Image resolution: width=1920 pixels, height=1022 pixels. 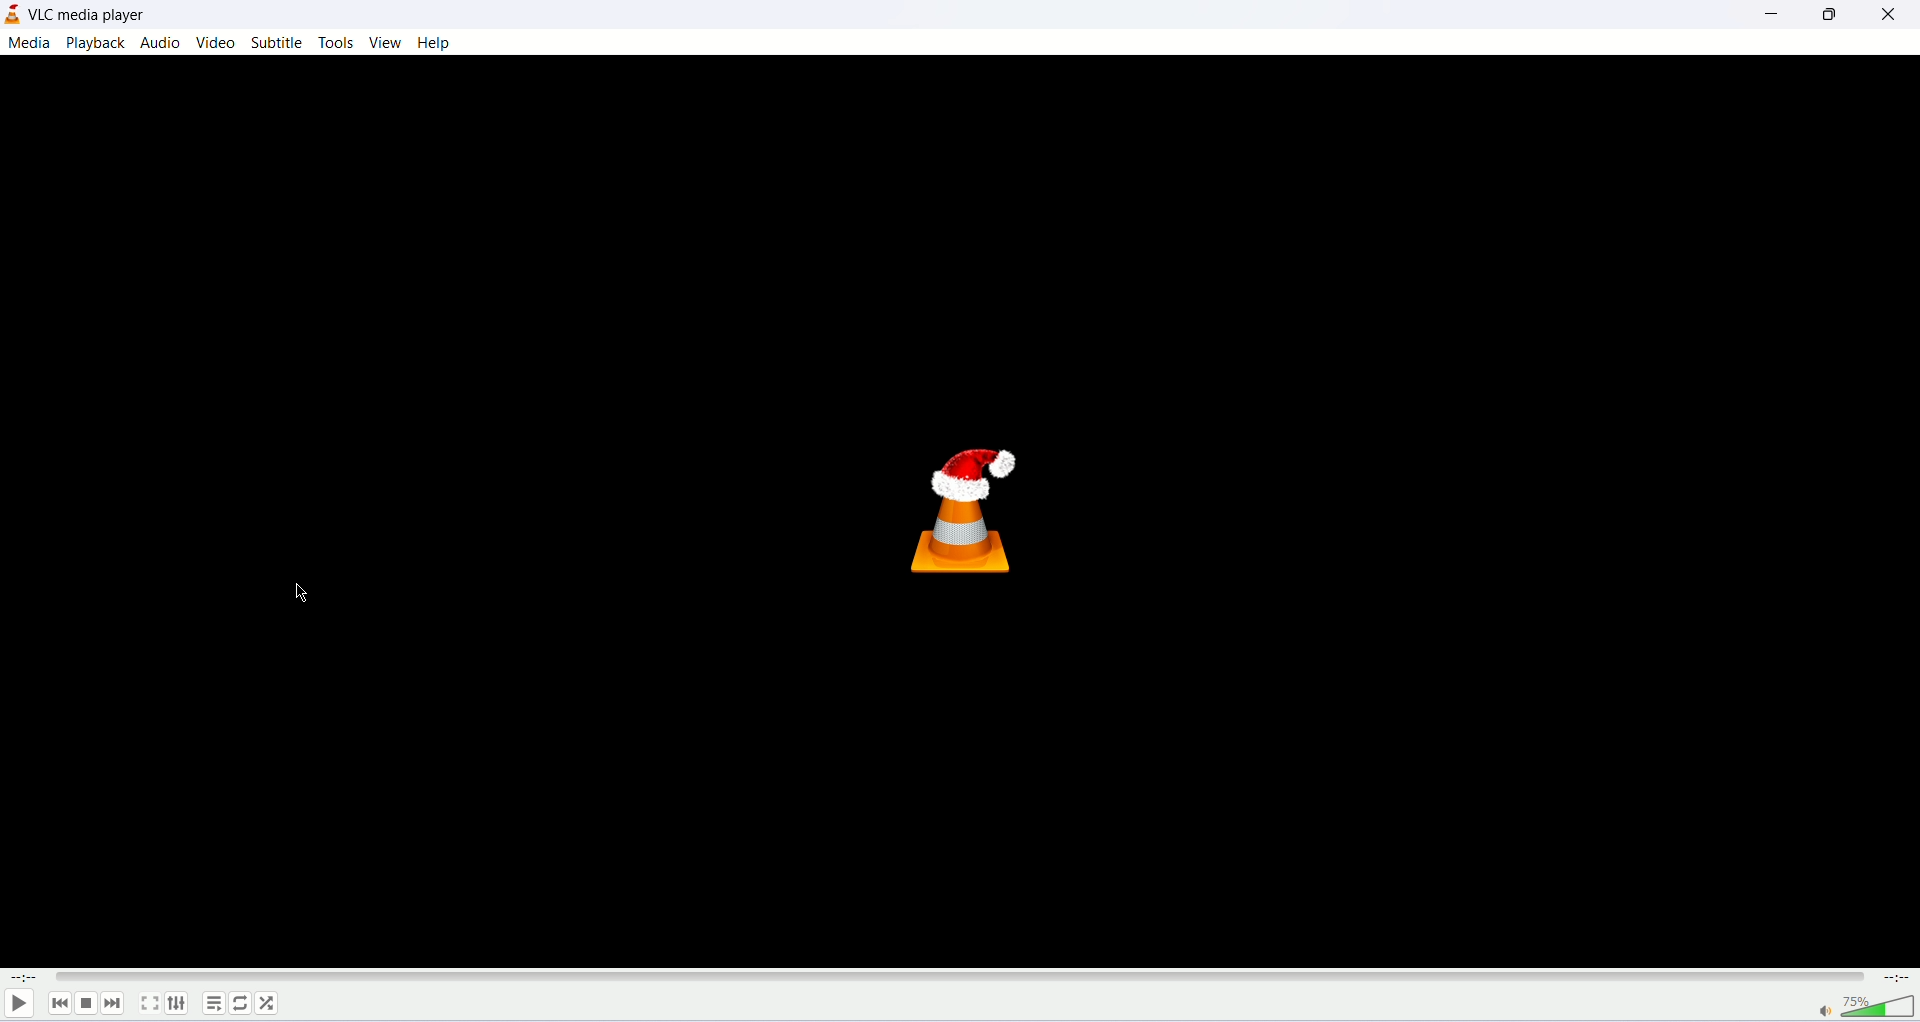 What do you see at coordinates (149, 1003) in the screenshot?
I see `fullscreen` at bounding box center [149, 1003].